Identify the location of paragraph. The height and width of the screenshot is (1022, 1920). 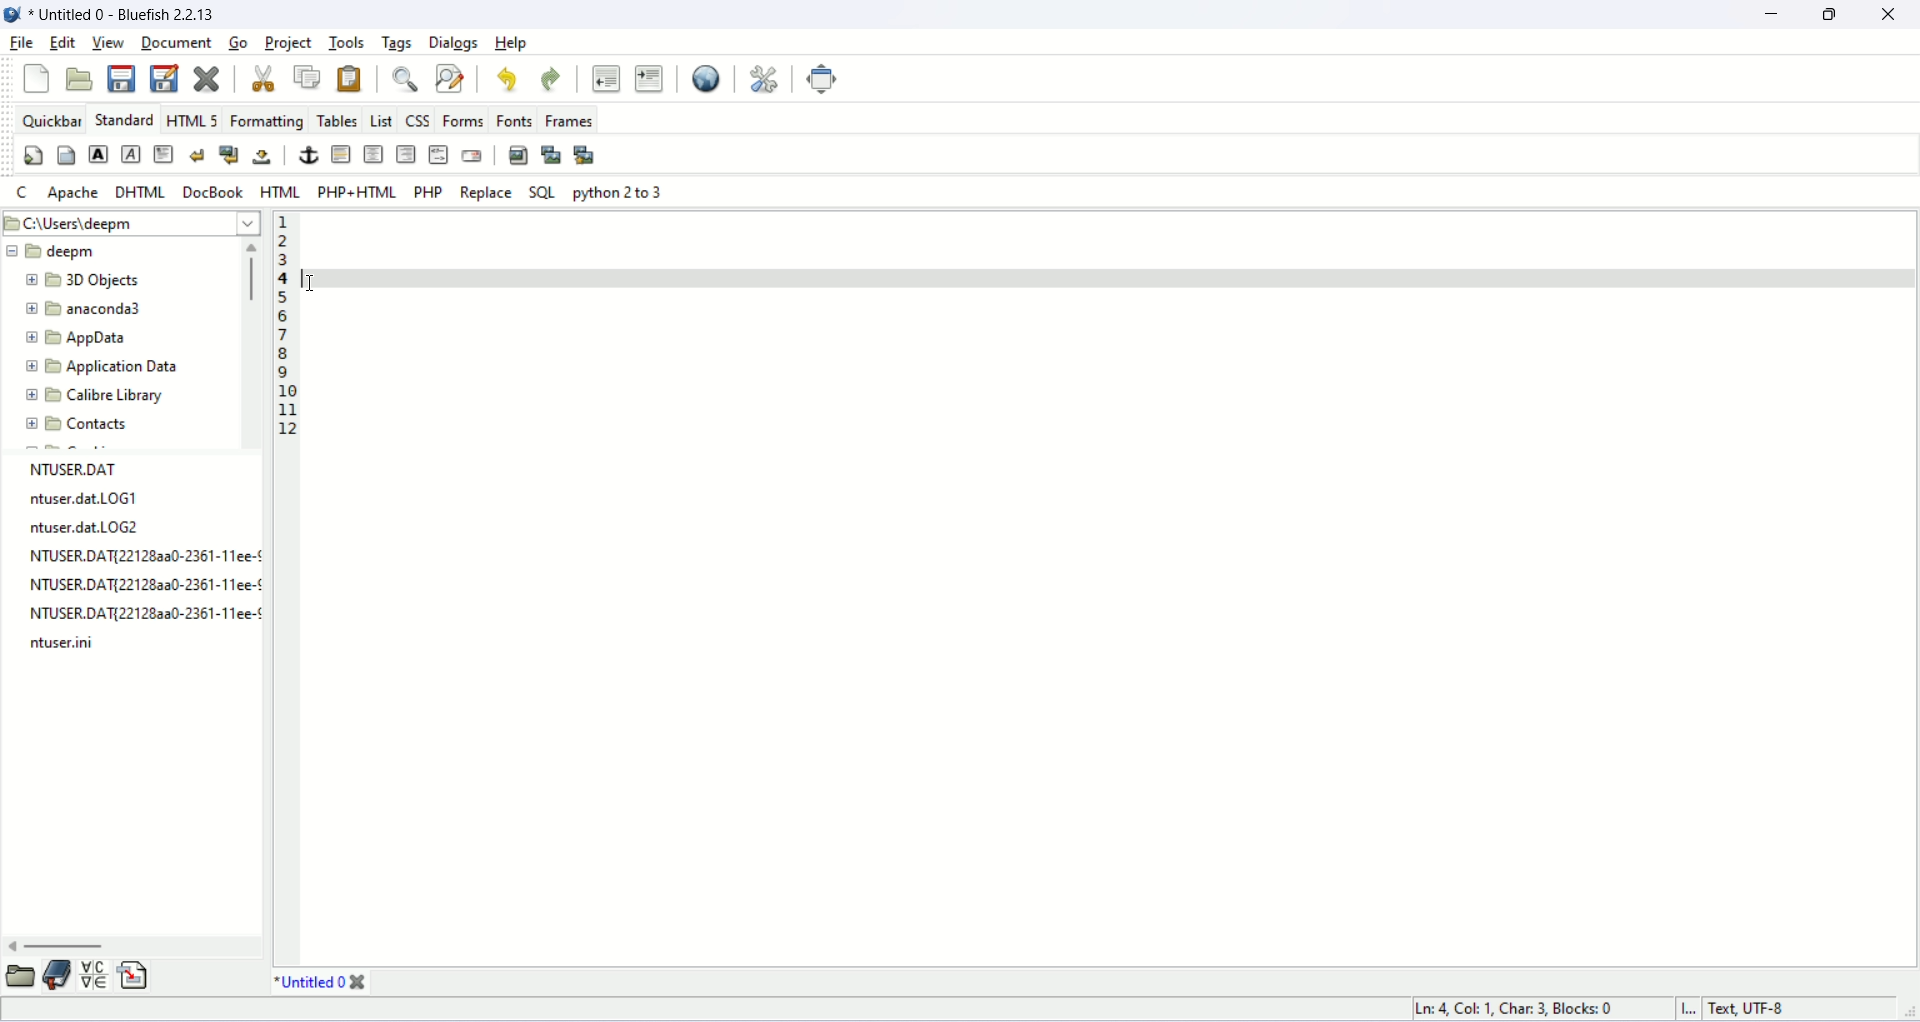
(165, 155).